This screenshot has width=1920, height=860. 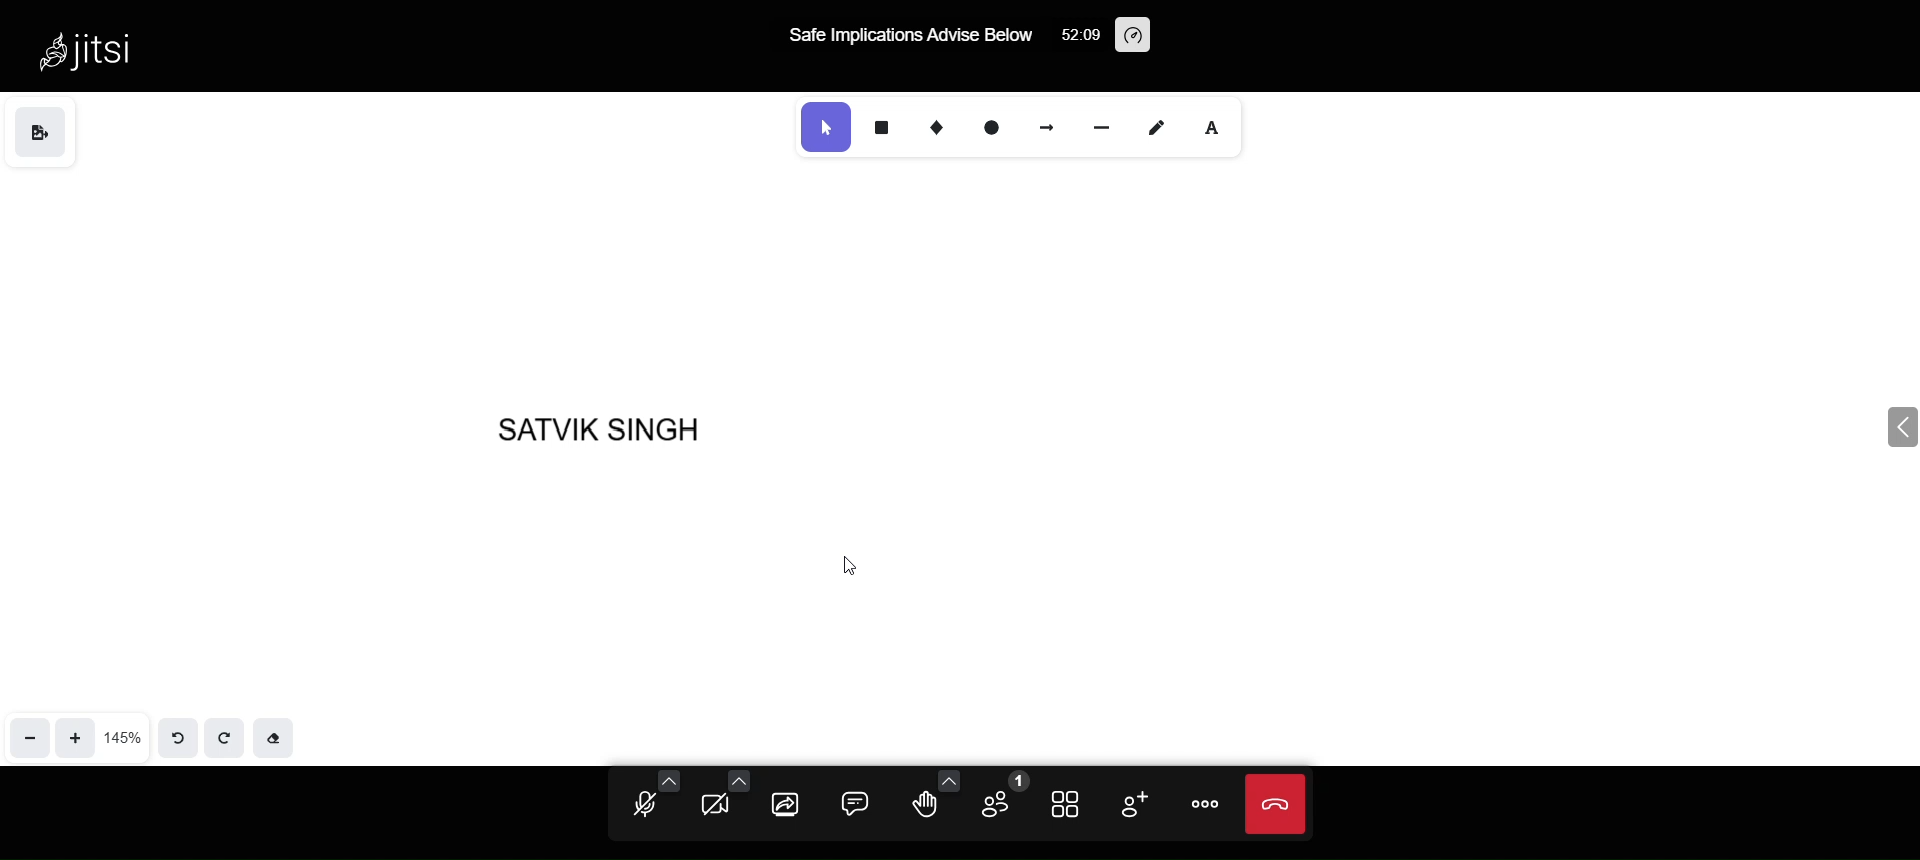 What do you see at coordinates (634, 808) in the screenshot?
I see `unmute mic` at bounding box center [634, 808].